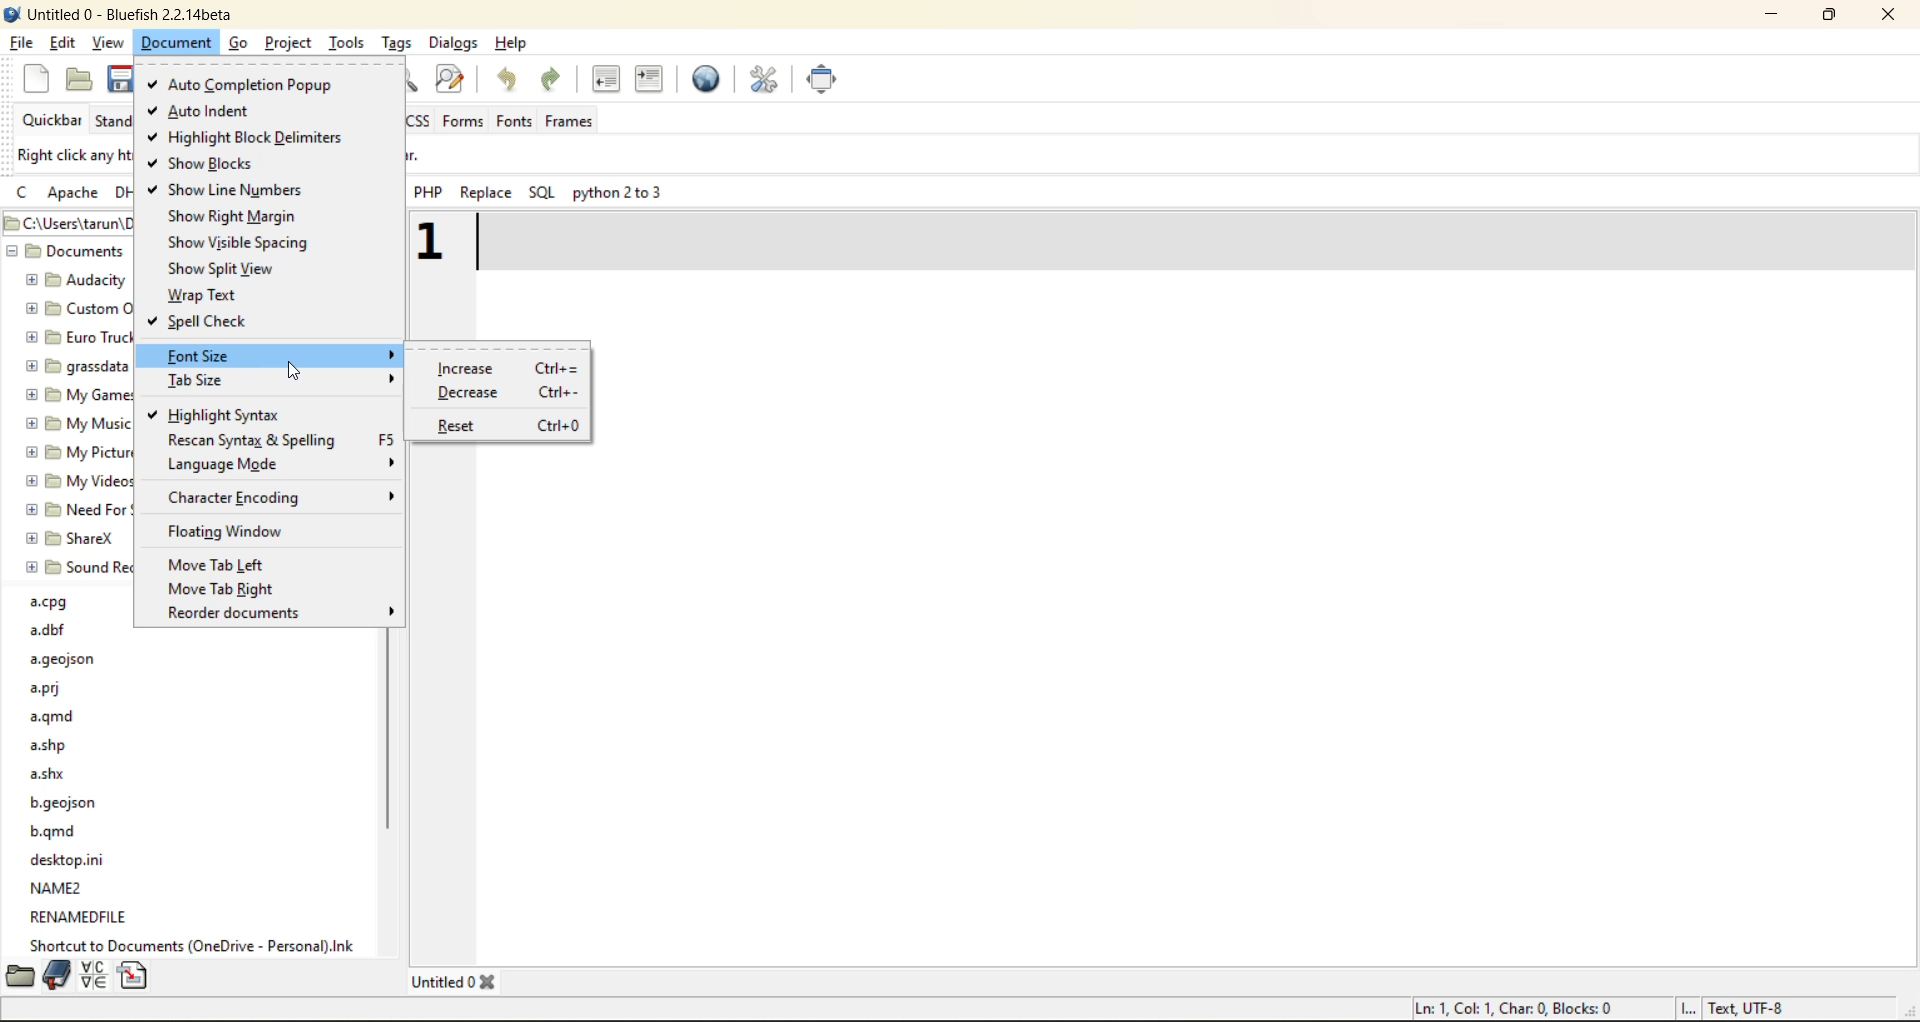 The width and height of the screenshot is (1920, 1022). What do you see at coordinates (1515, 1008) in the screenshot?
I see `Ln: 1, Col: 1, Char: 0, Blocks: 0` at bounding box center [1515, 1008].